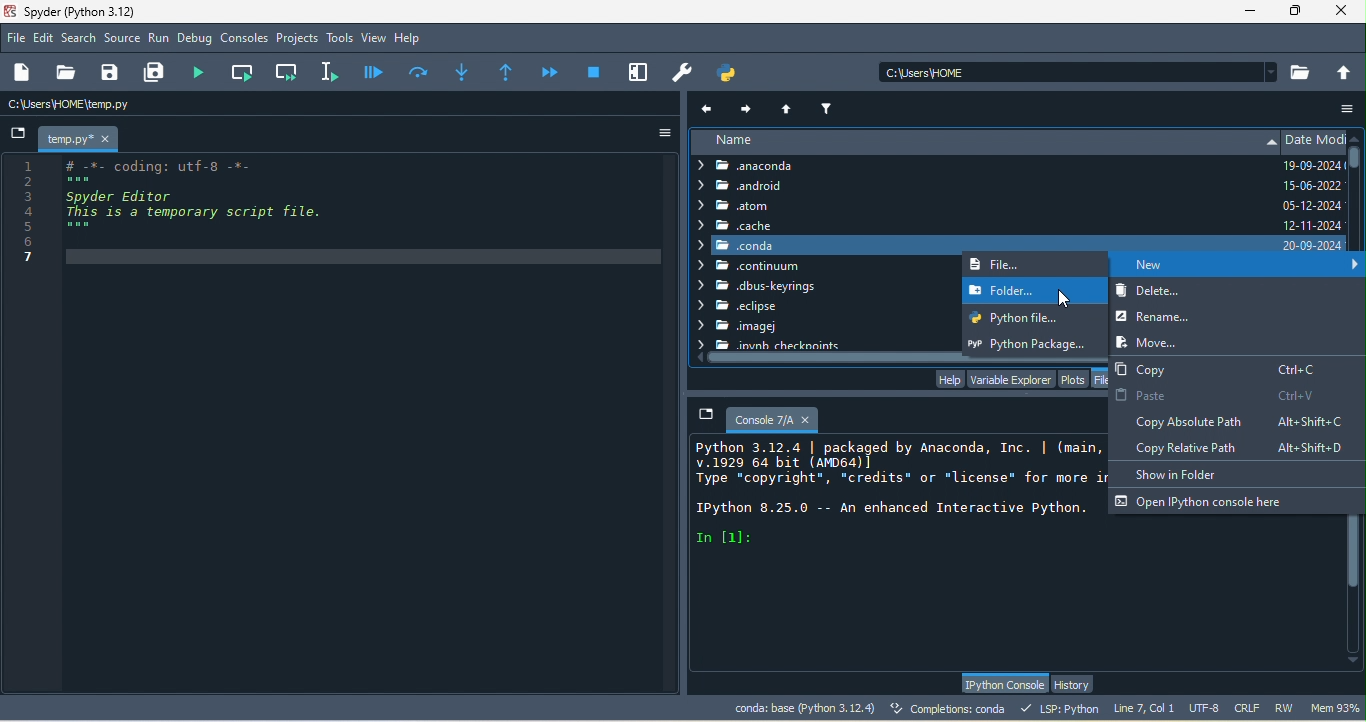 The image size is (1366, 722). I want to click on imagej, so click(753, 328).